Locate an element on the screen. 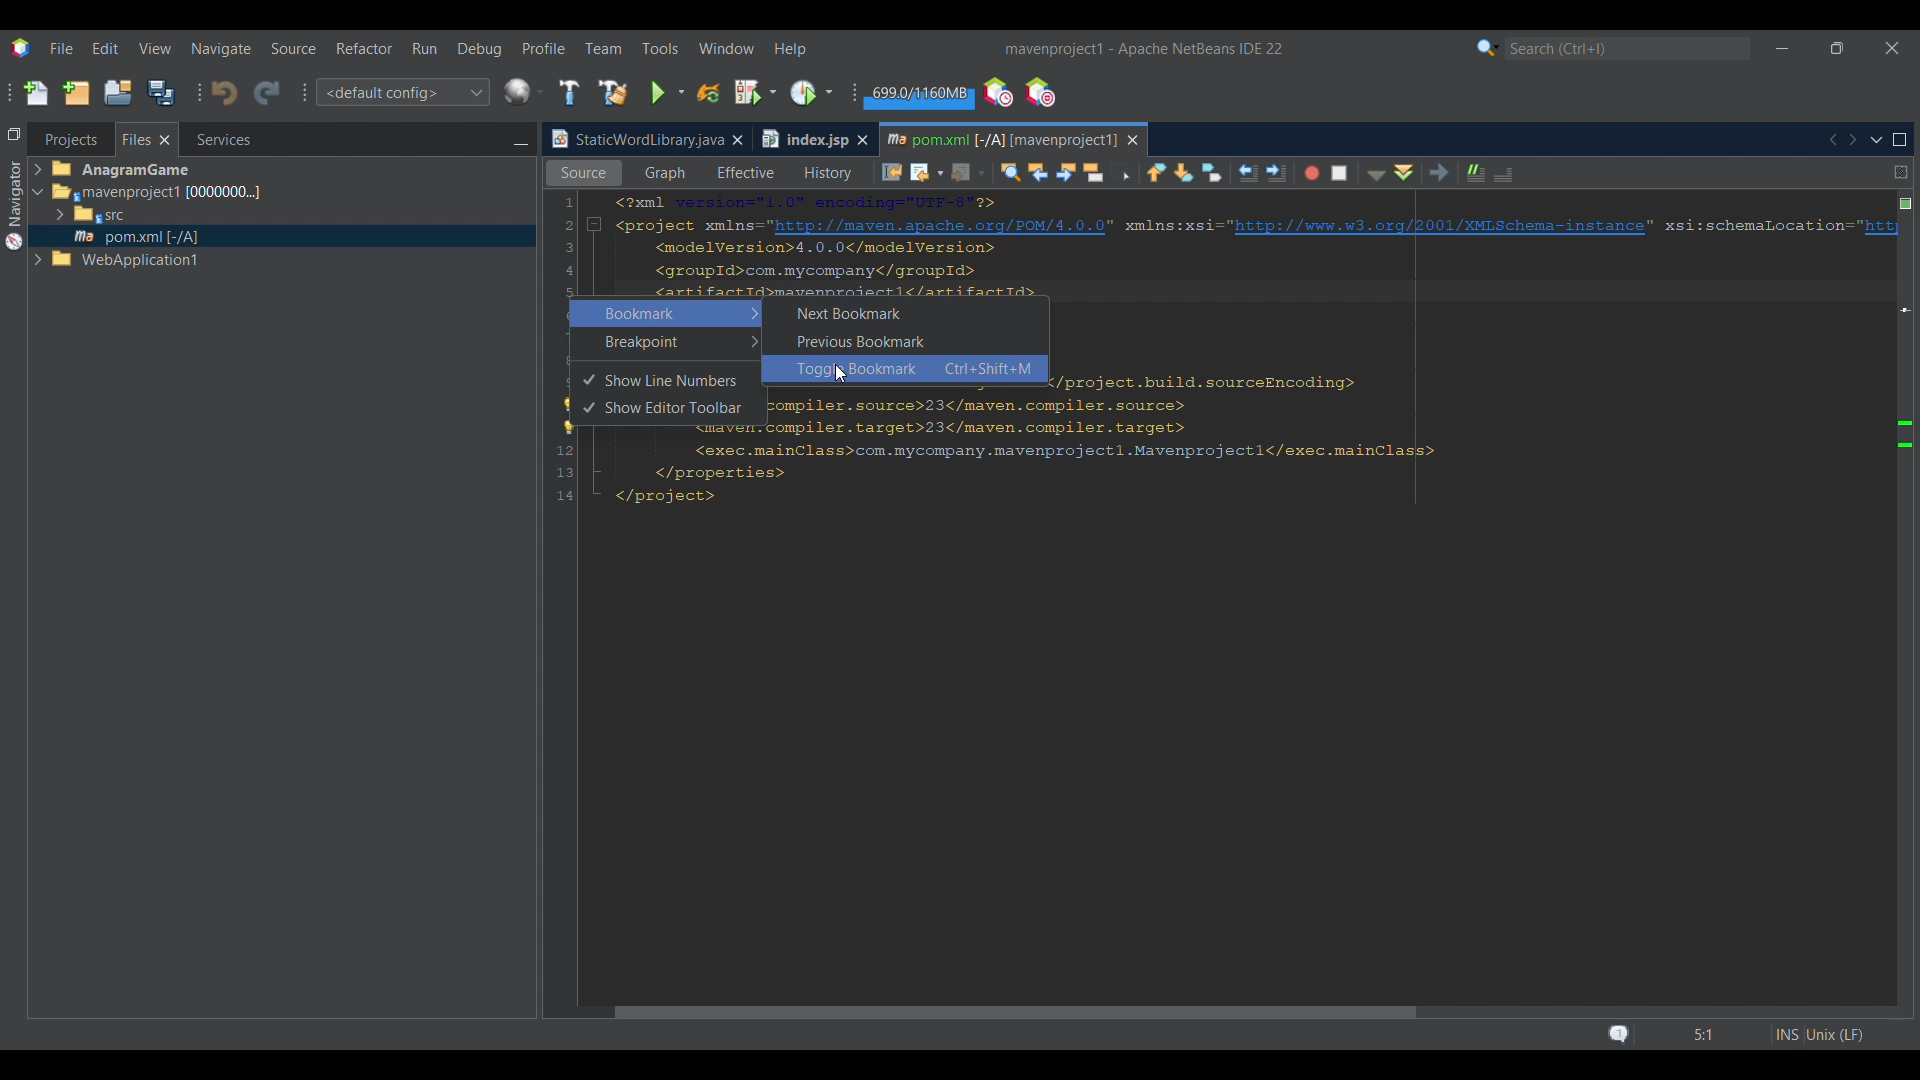 This screenshot has width=1920, height=1080. Previous Bookmark is located at coordinates (904, 341).